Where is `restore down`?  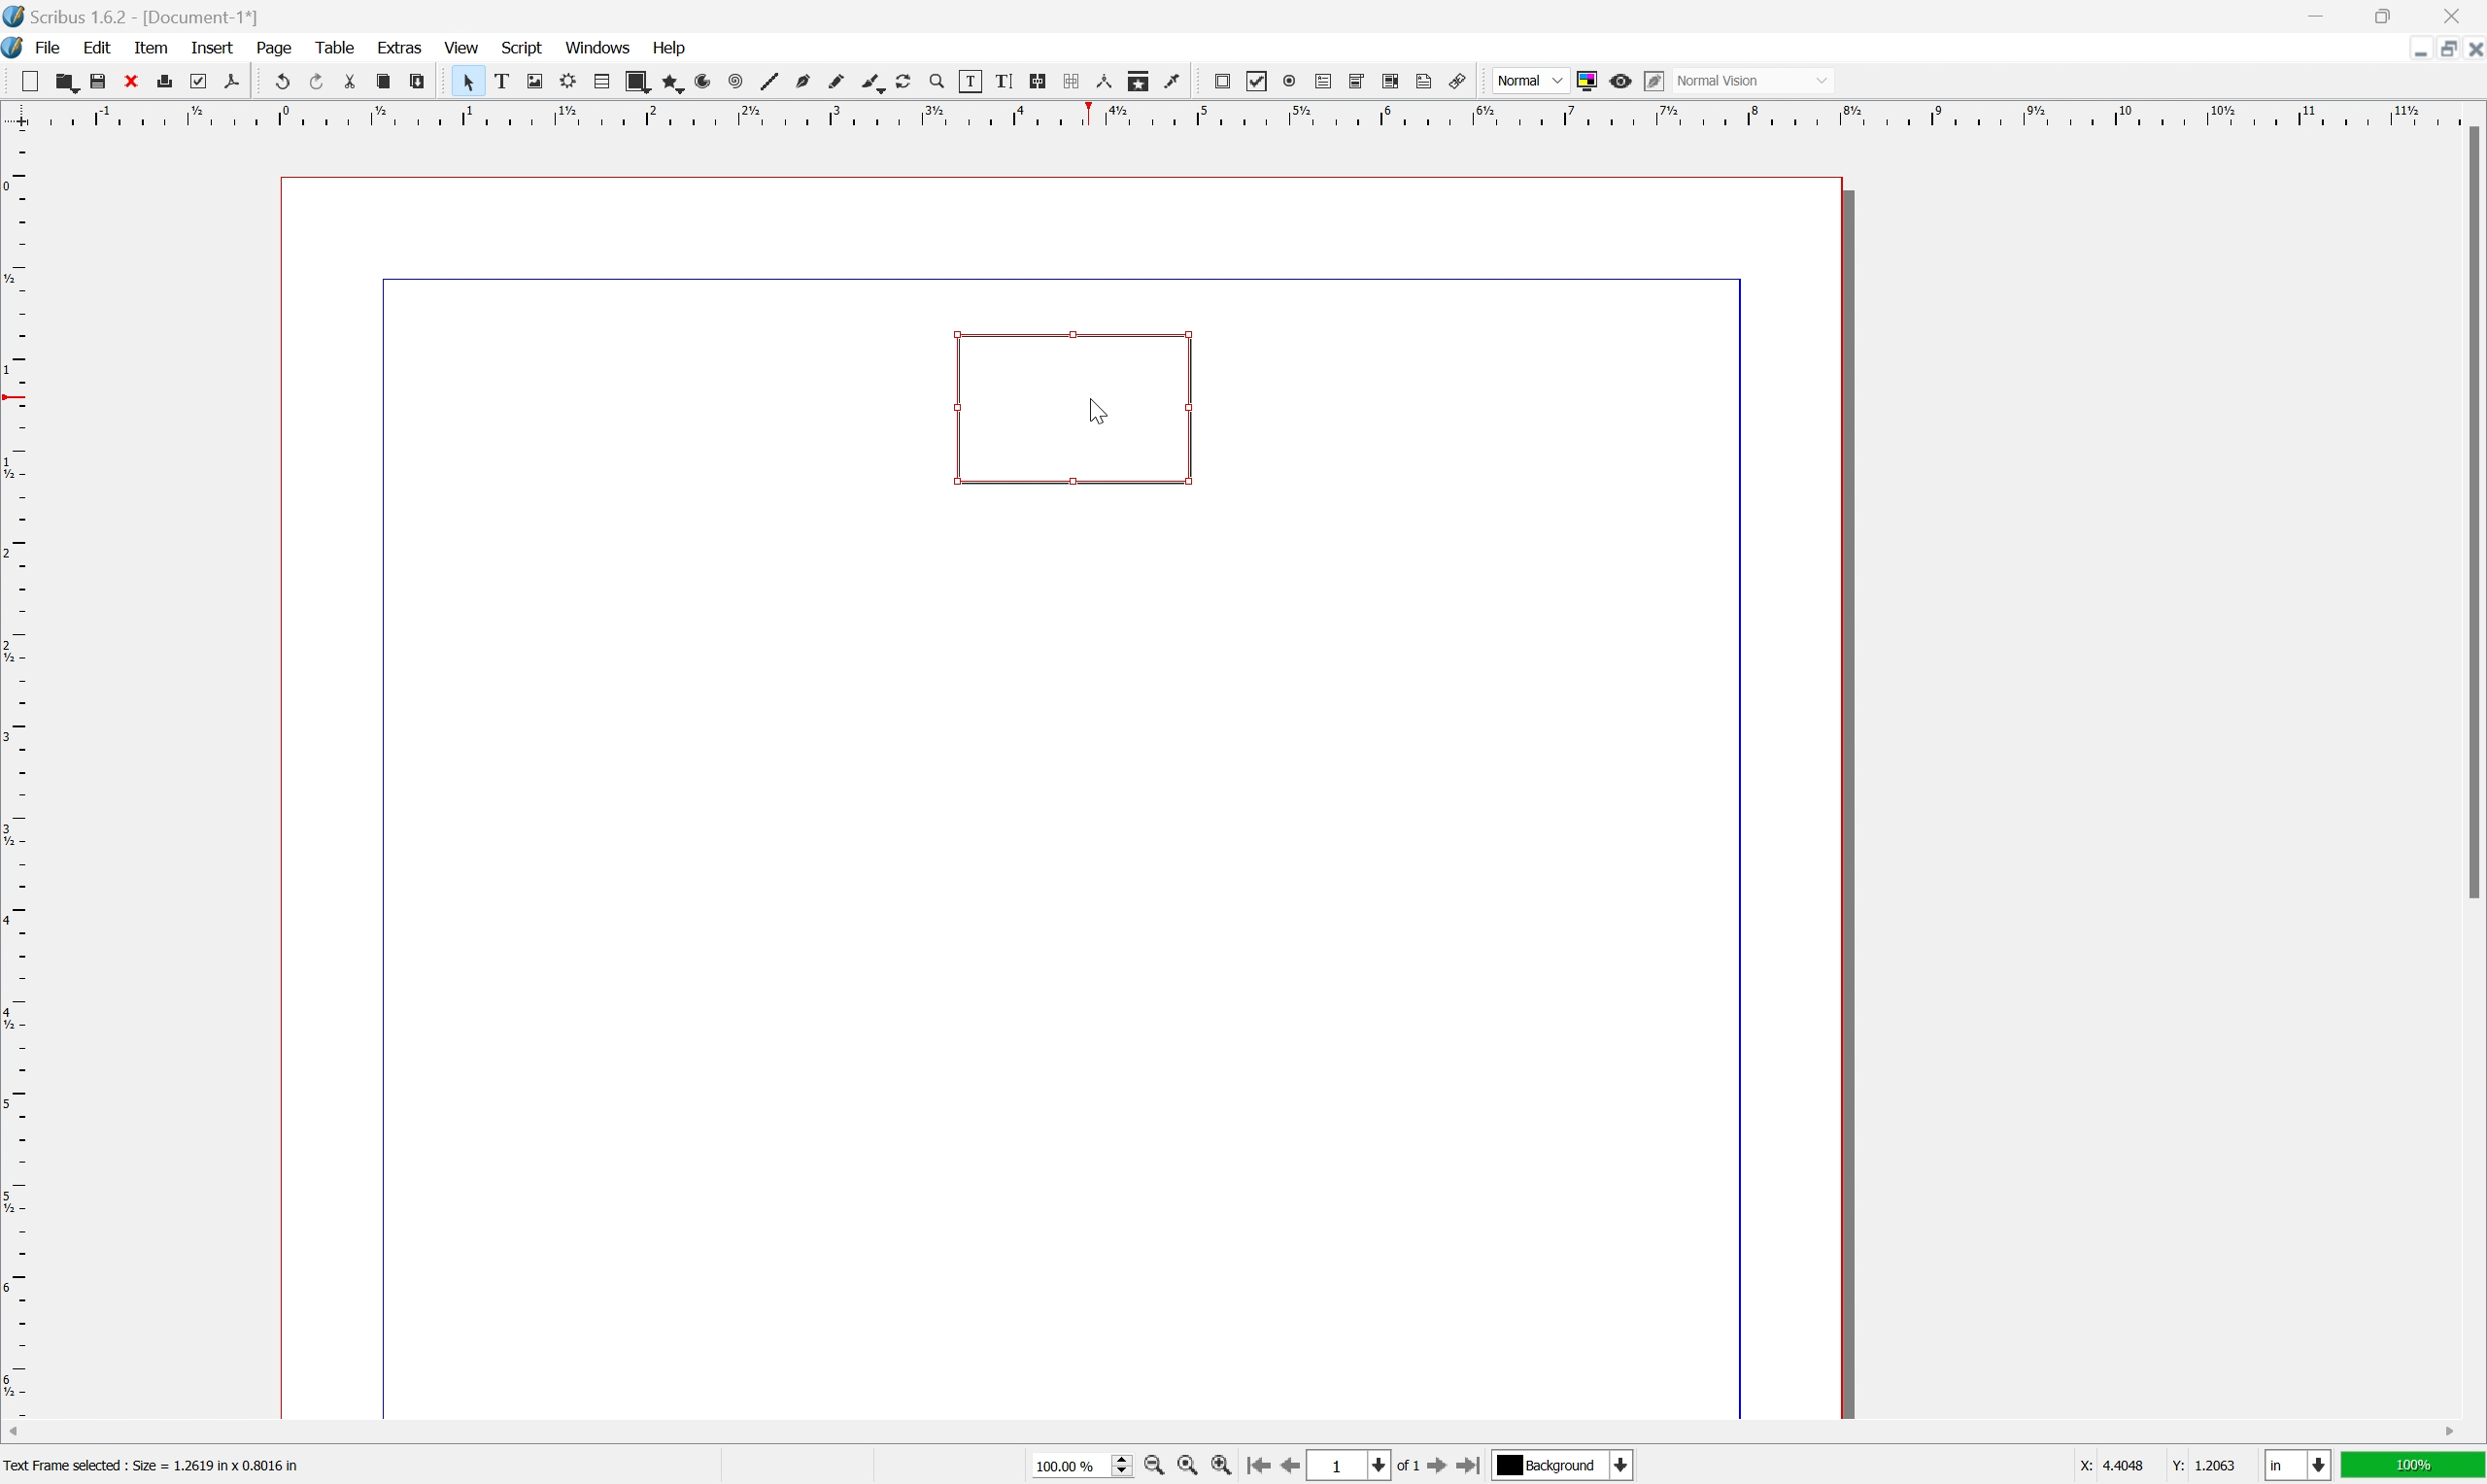 restore down is located at coordinates (2391, 15).